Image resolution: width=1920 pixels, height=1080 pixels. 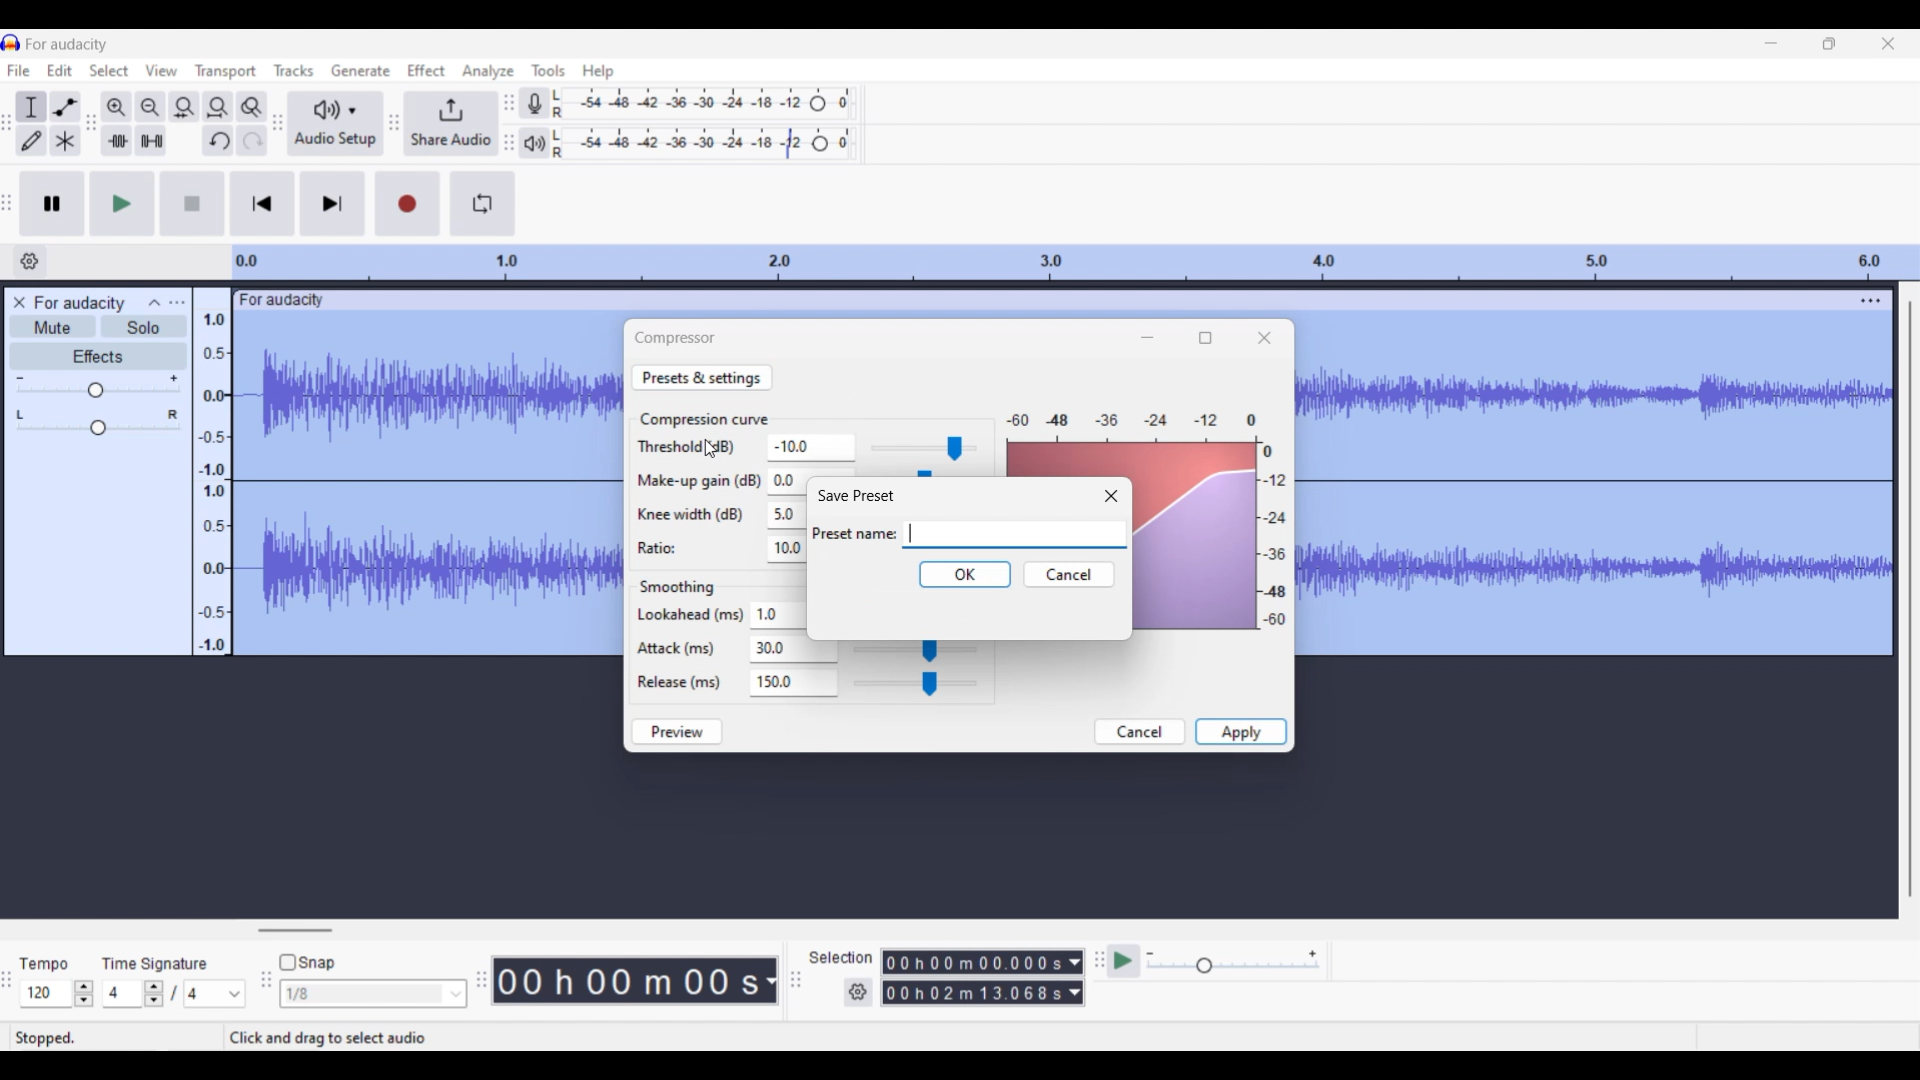 What do you see at coordinates (800, 447) in the screenshot?
I see `-10.0` at bounding box center [800, 447].